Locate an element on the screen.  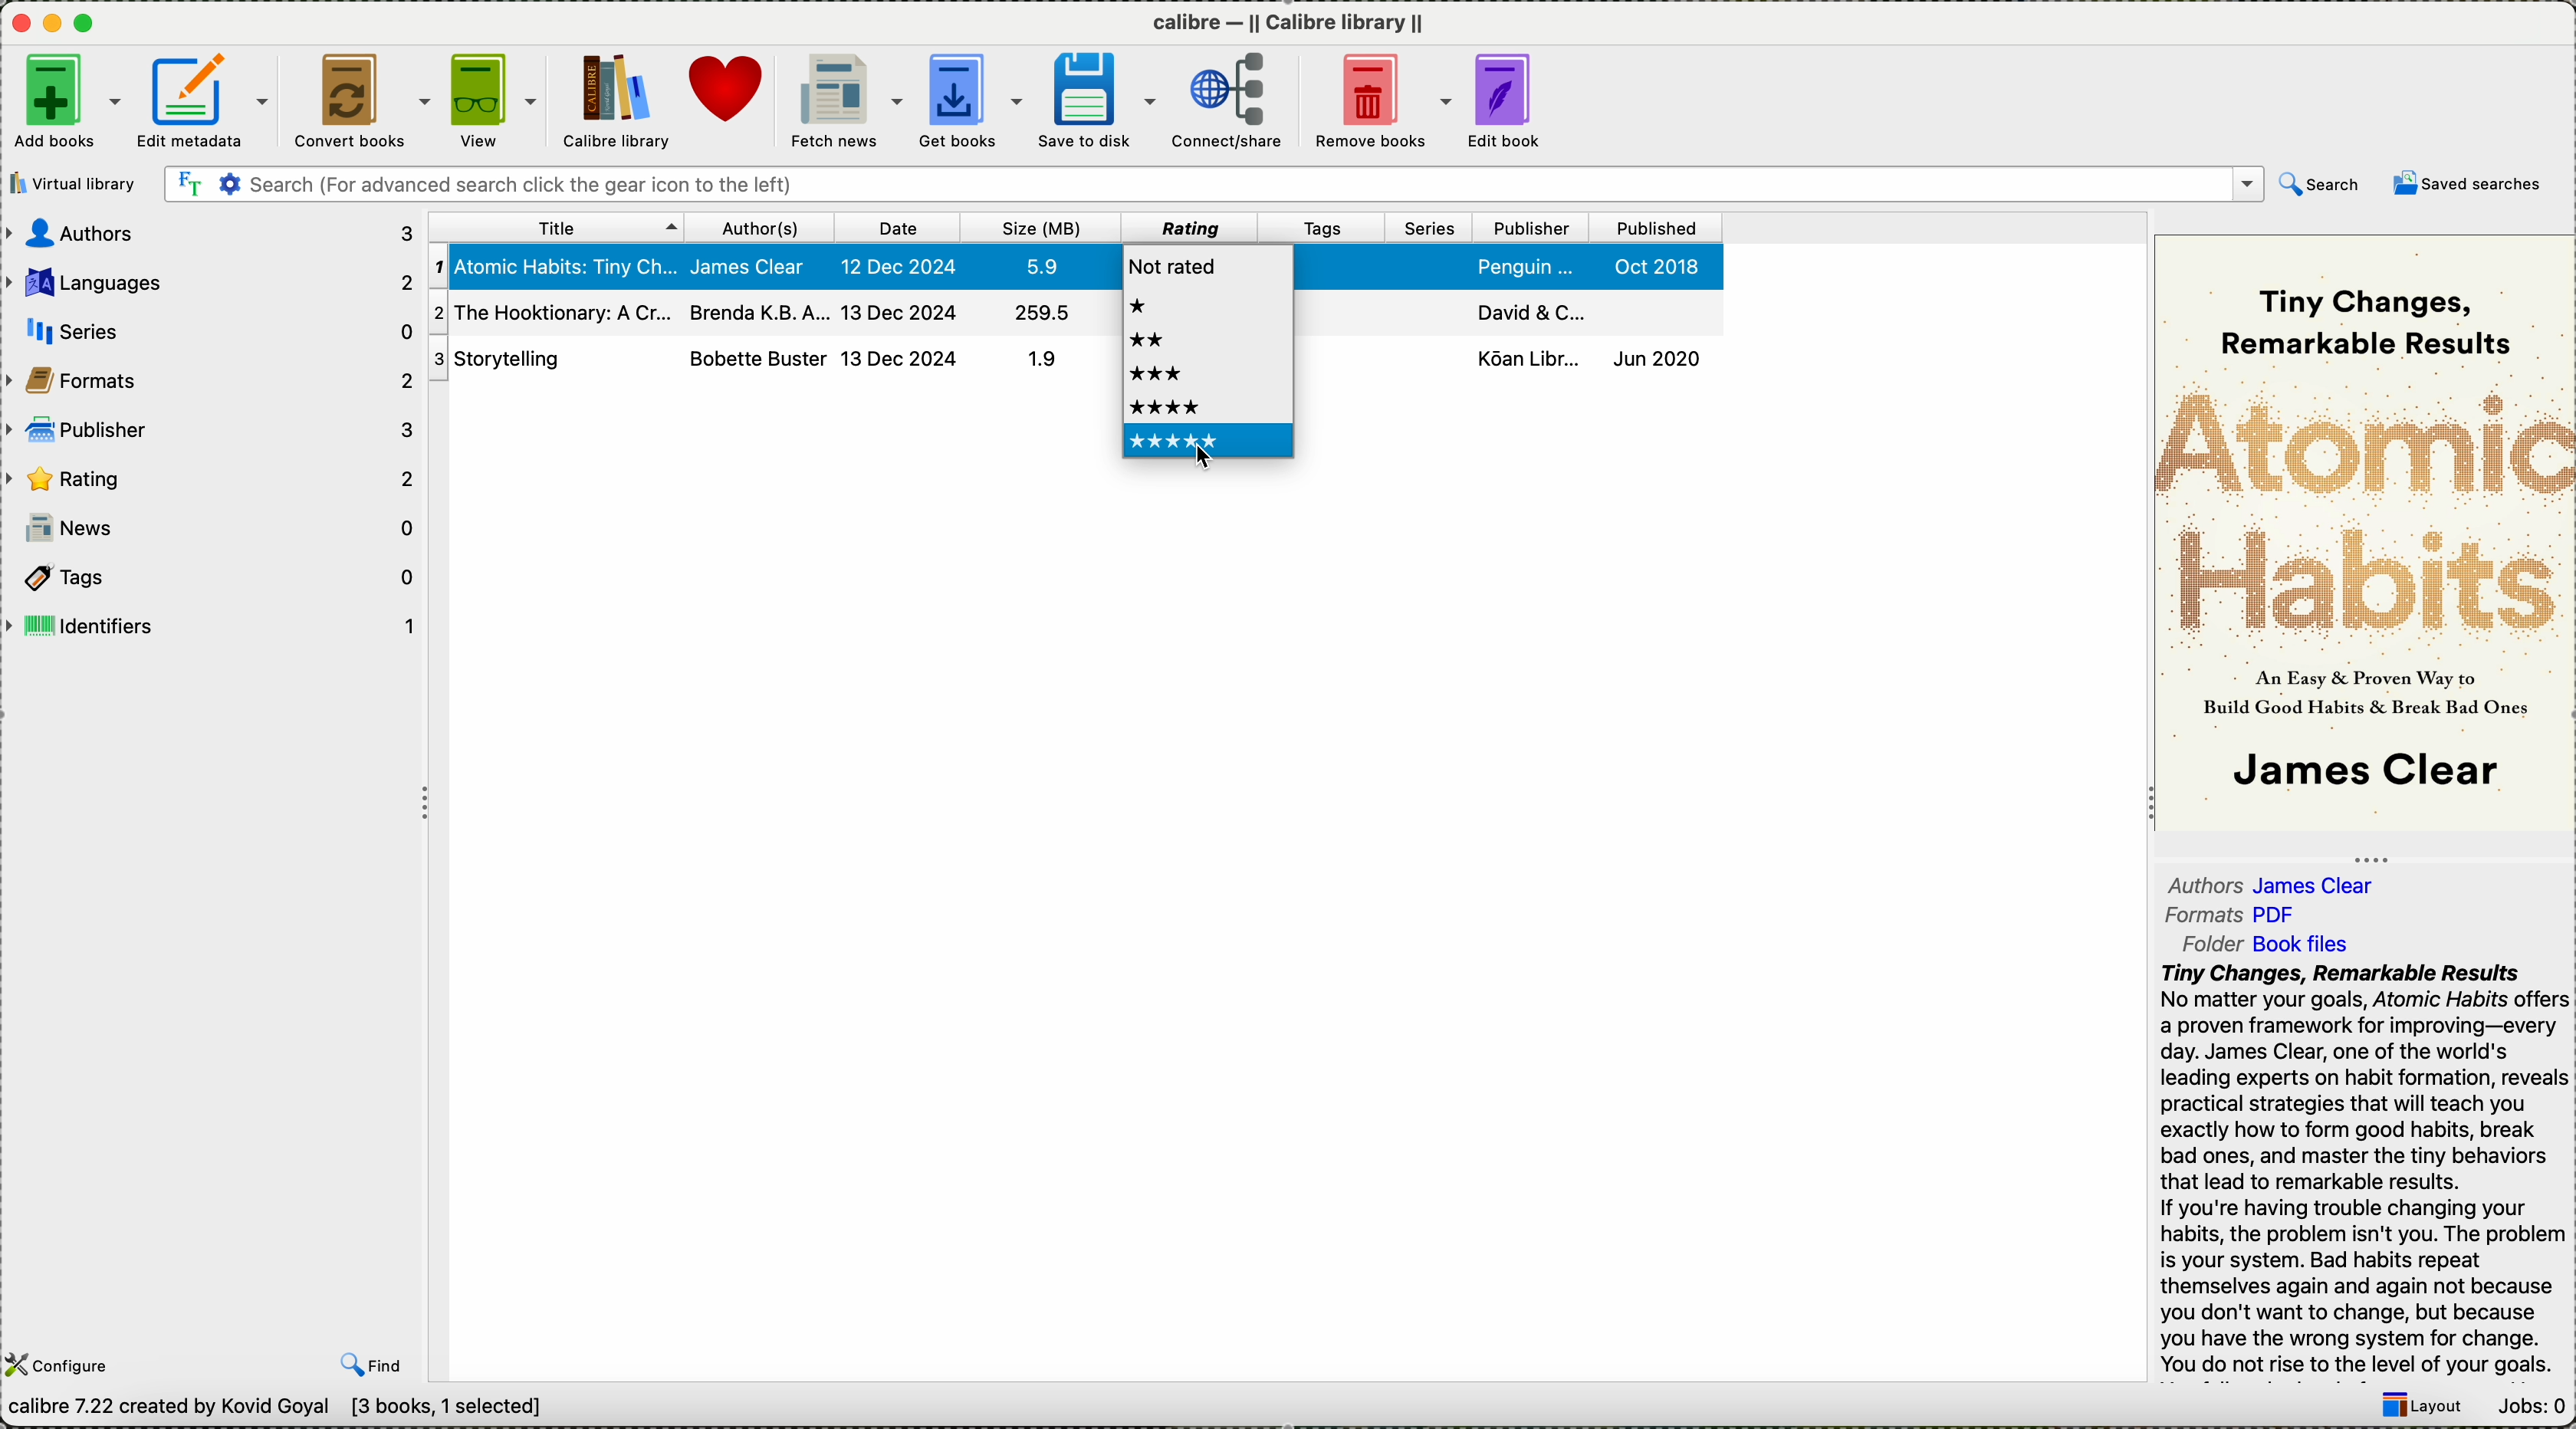
penguin ... is located at coordinates (1527, 266).